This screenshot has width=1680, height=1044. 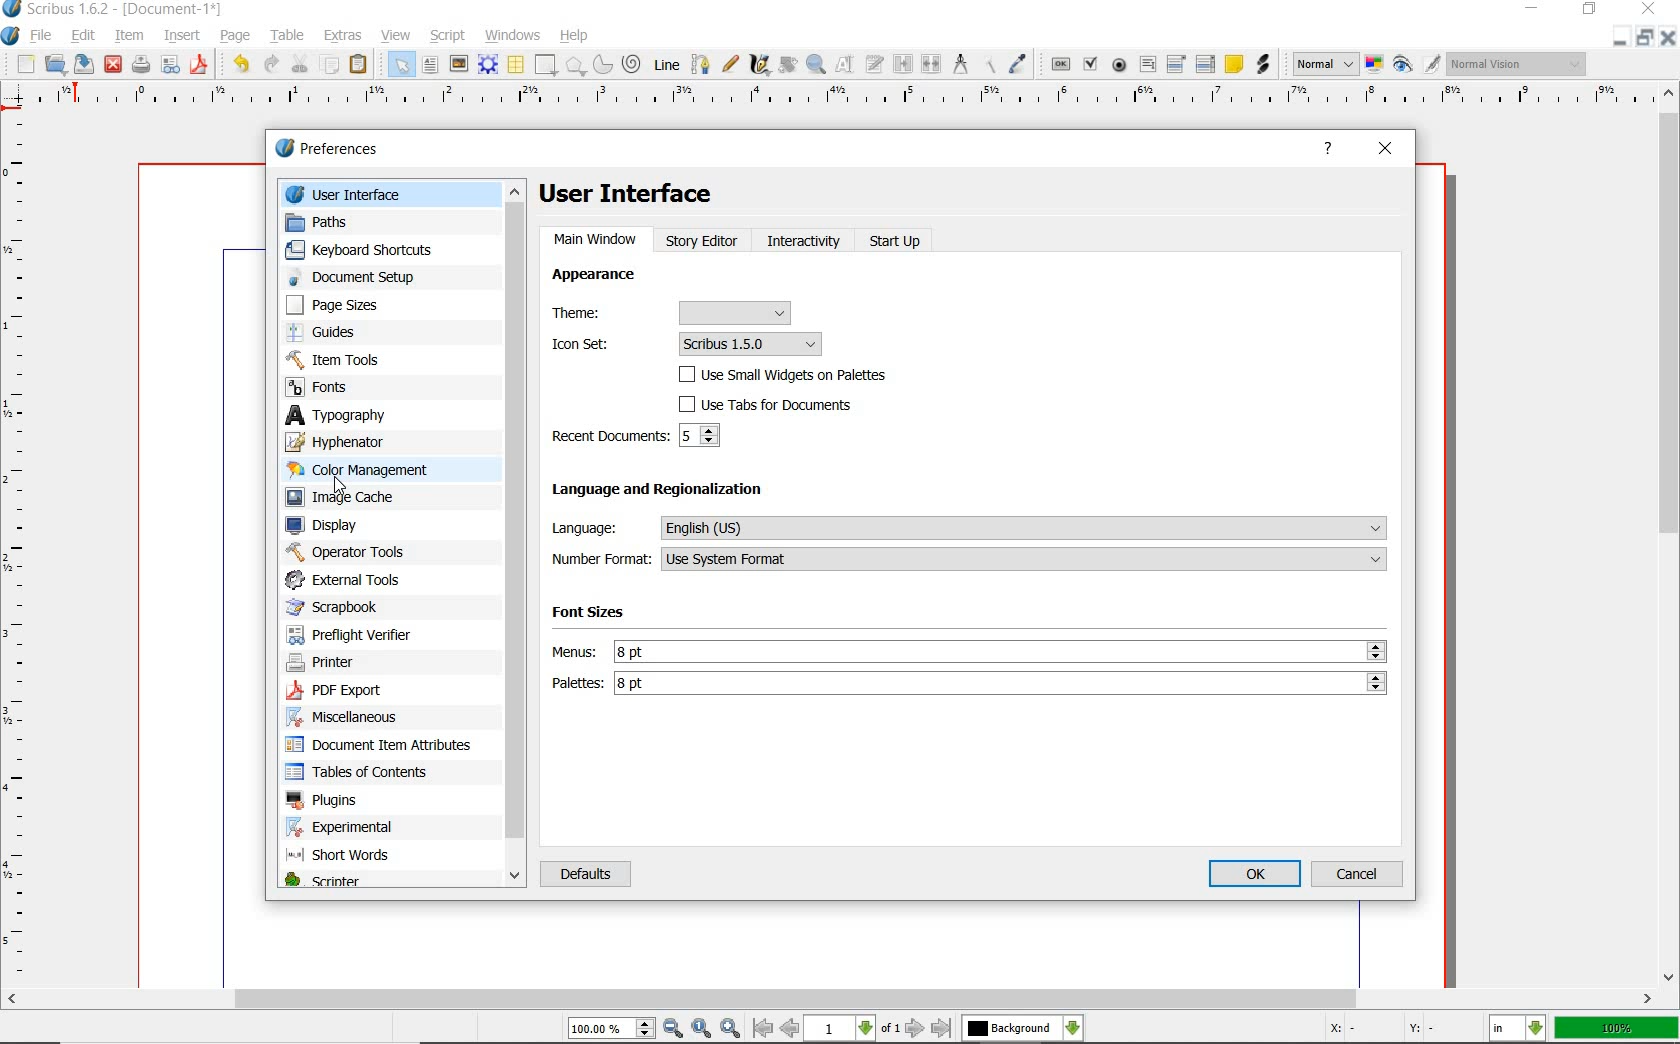 I want to click on save, so click(x=202, y=63).